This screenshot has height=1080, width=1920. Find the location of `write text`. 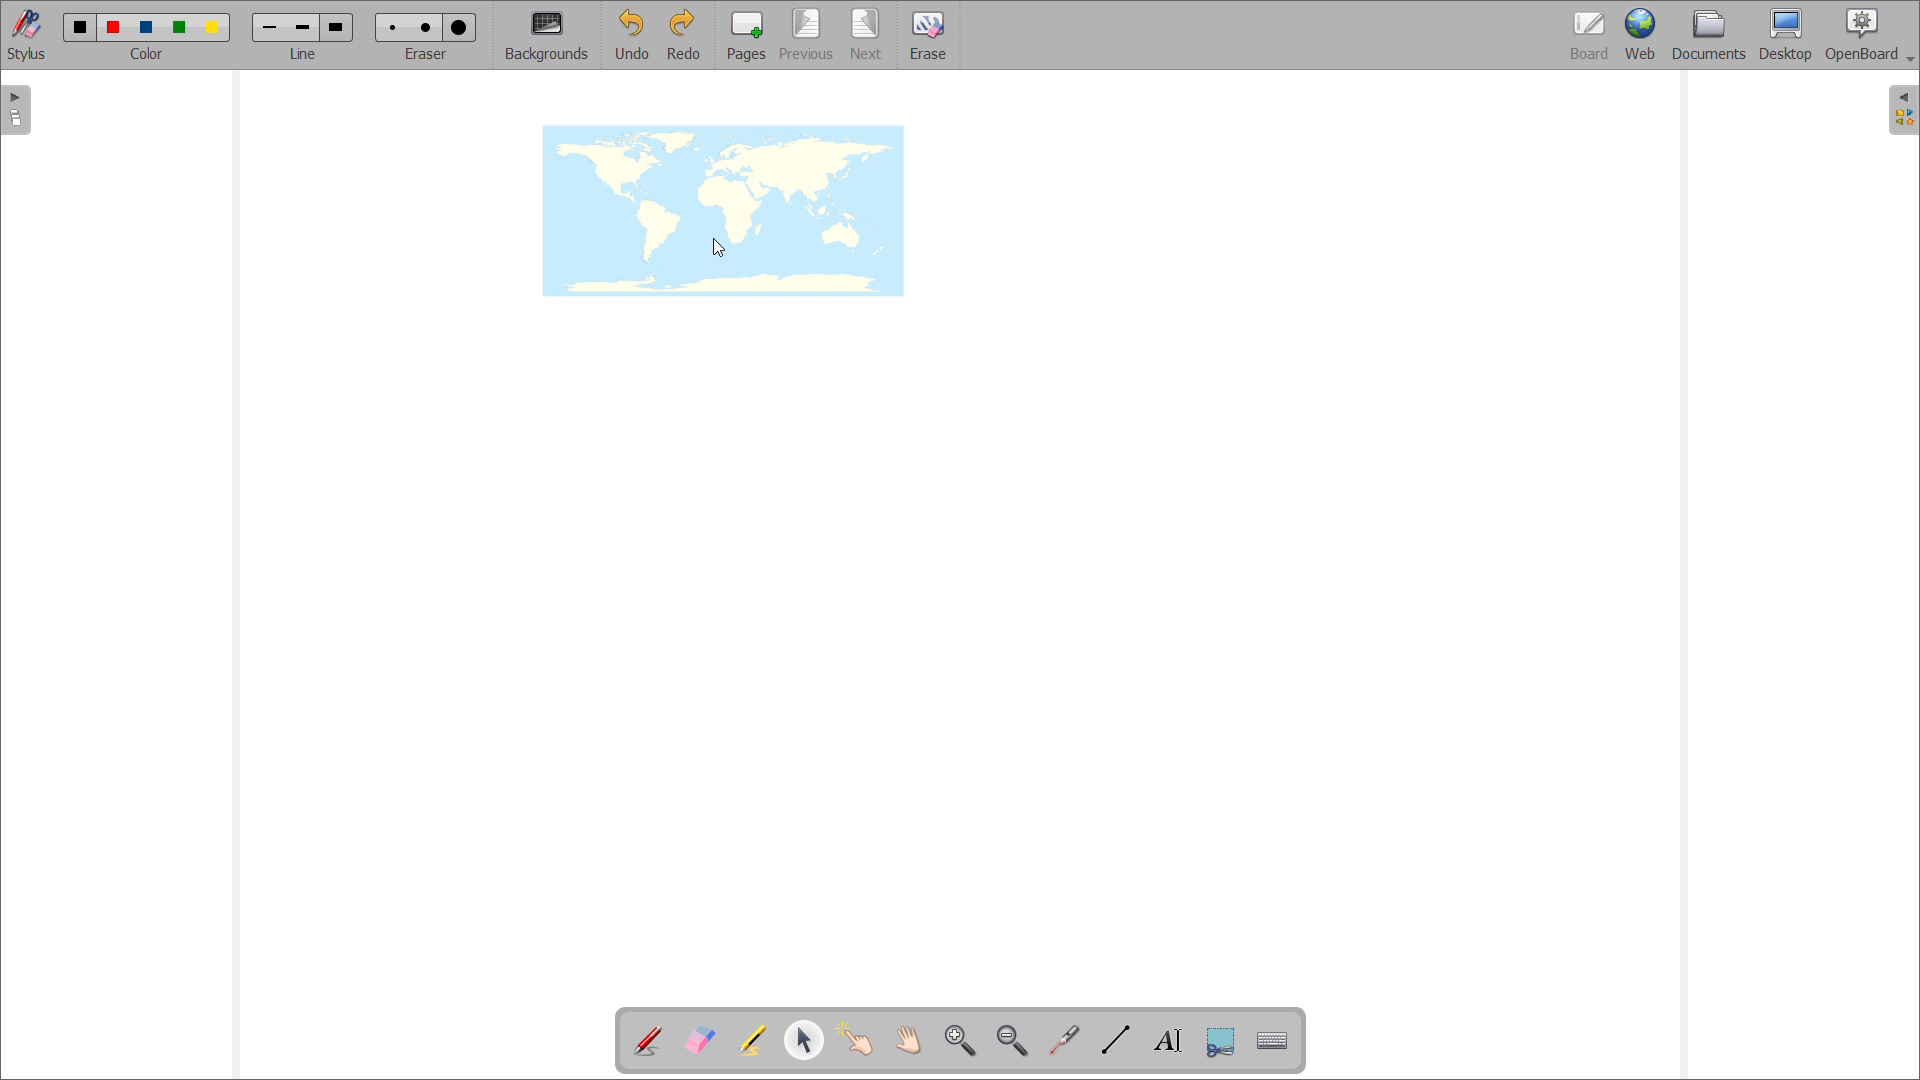

write text is located at coordinates (1168, 1041).